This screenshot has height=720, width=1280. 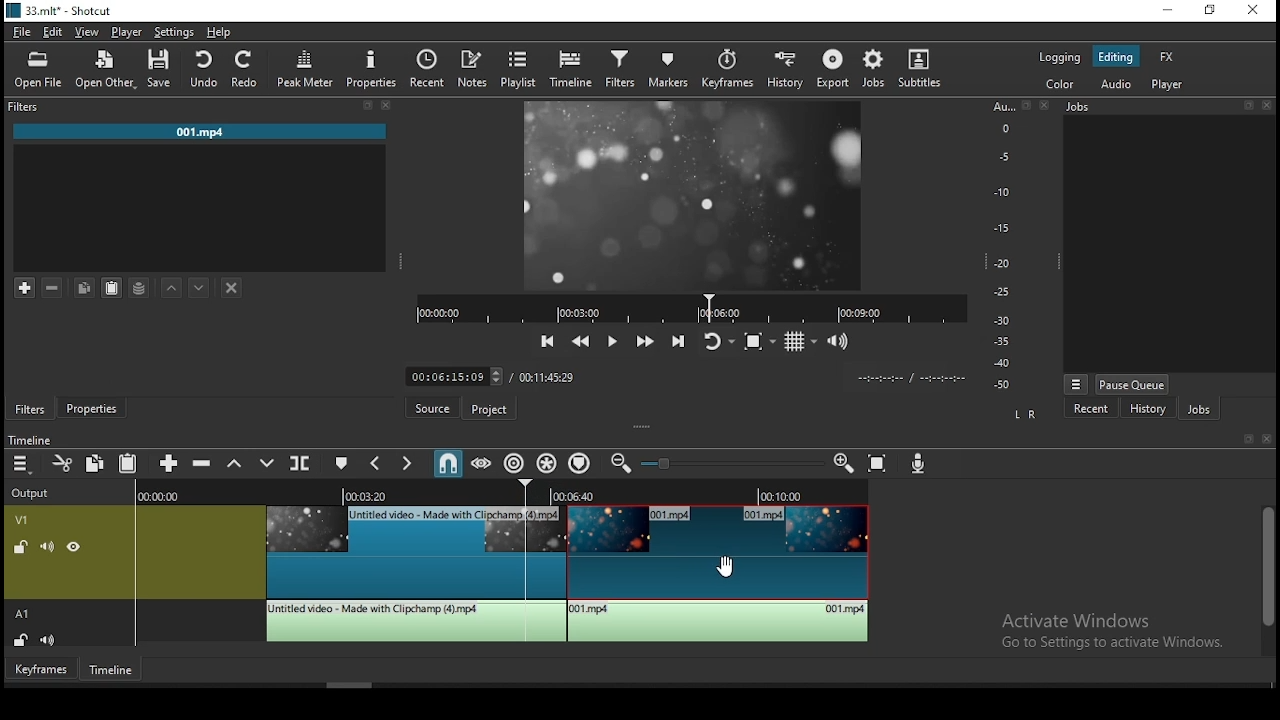 What do you see at coordinates (235, 464) in the screenshot?
I see `lift` at bounding box center [235, 464].